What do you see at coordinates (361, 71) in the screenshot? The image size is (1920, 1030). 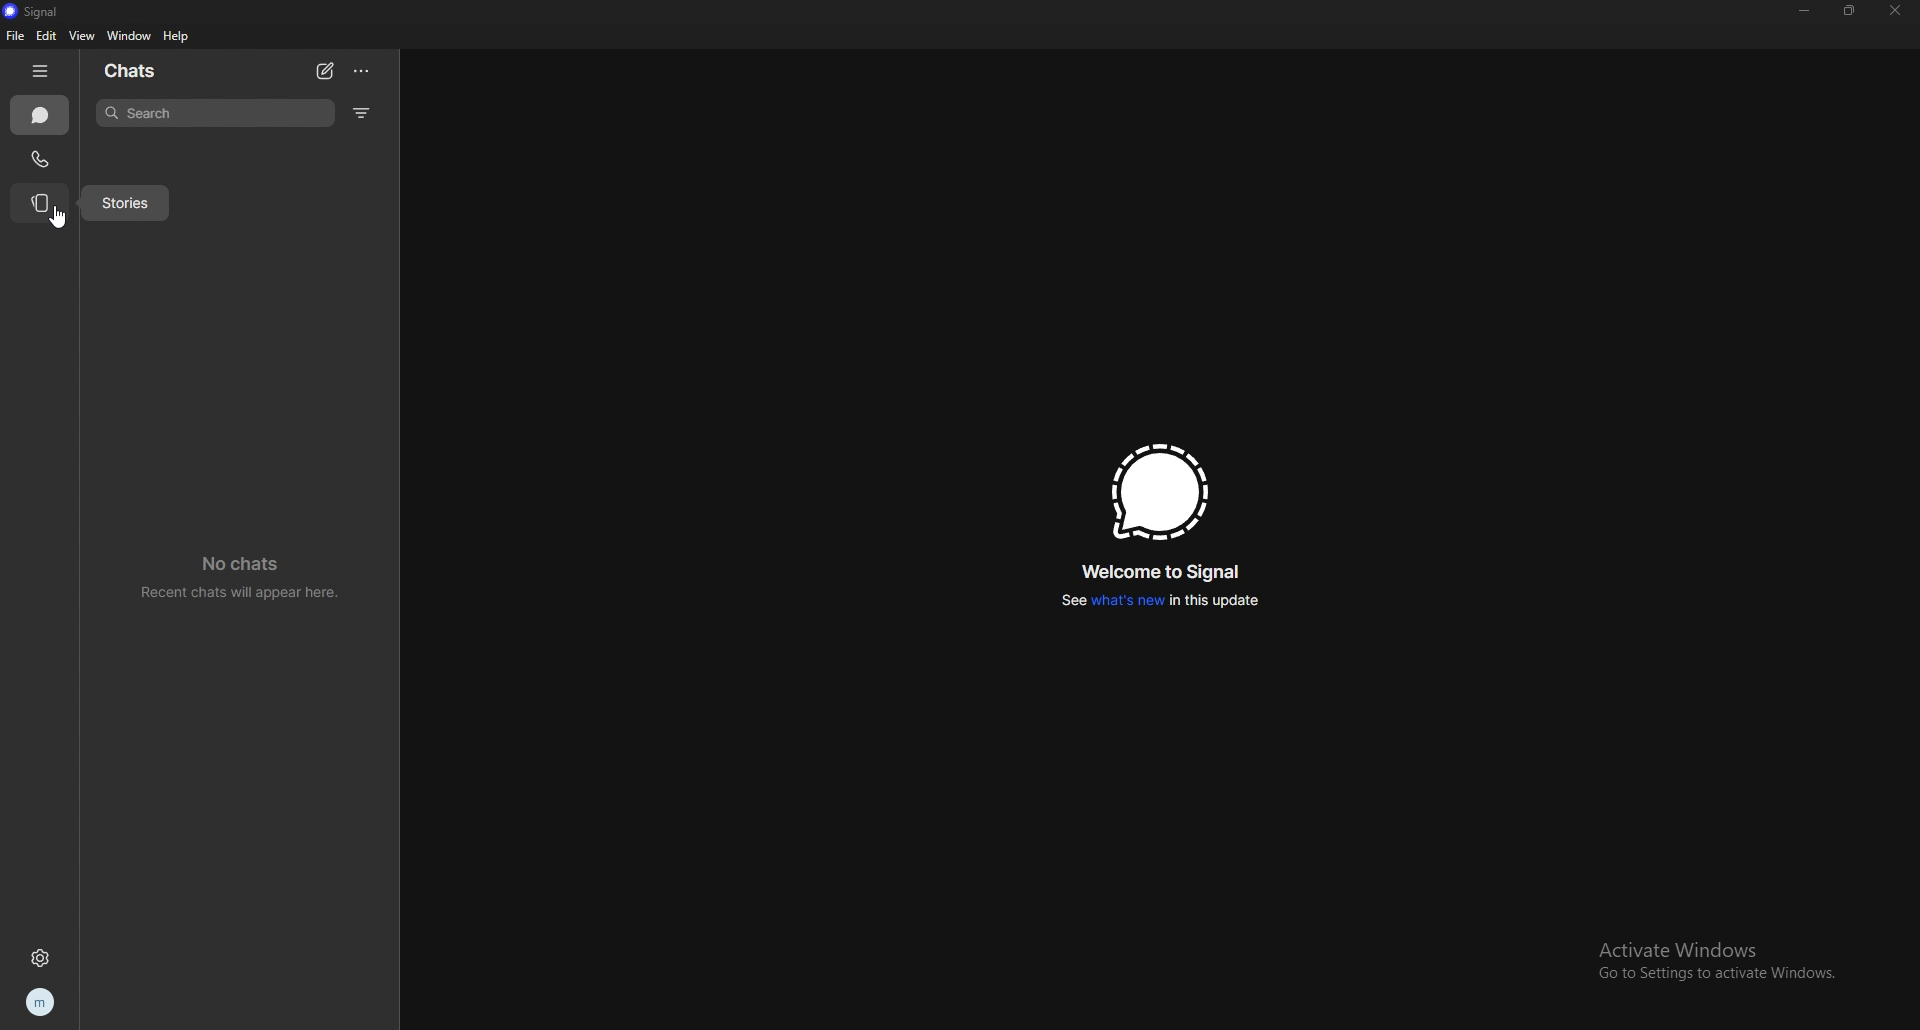 I see `options` at bounding box center [361, 71].